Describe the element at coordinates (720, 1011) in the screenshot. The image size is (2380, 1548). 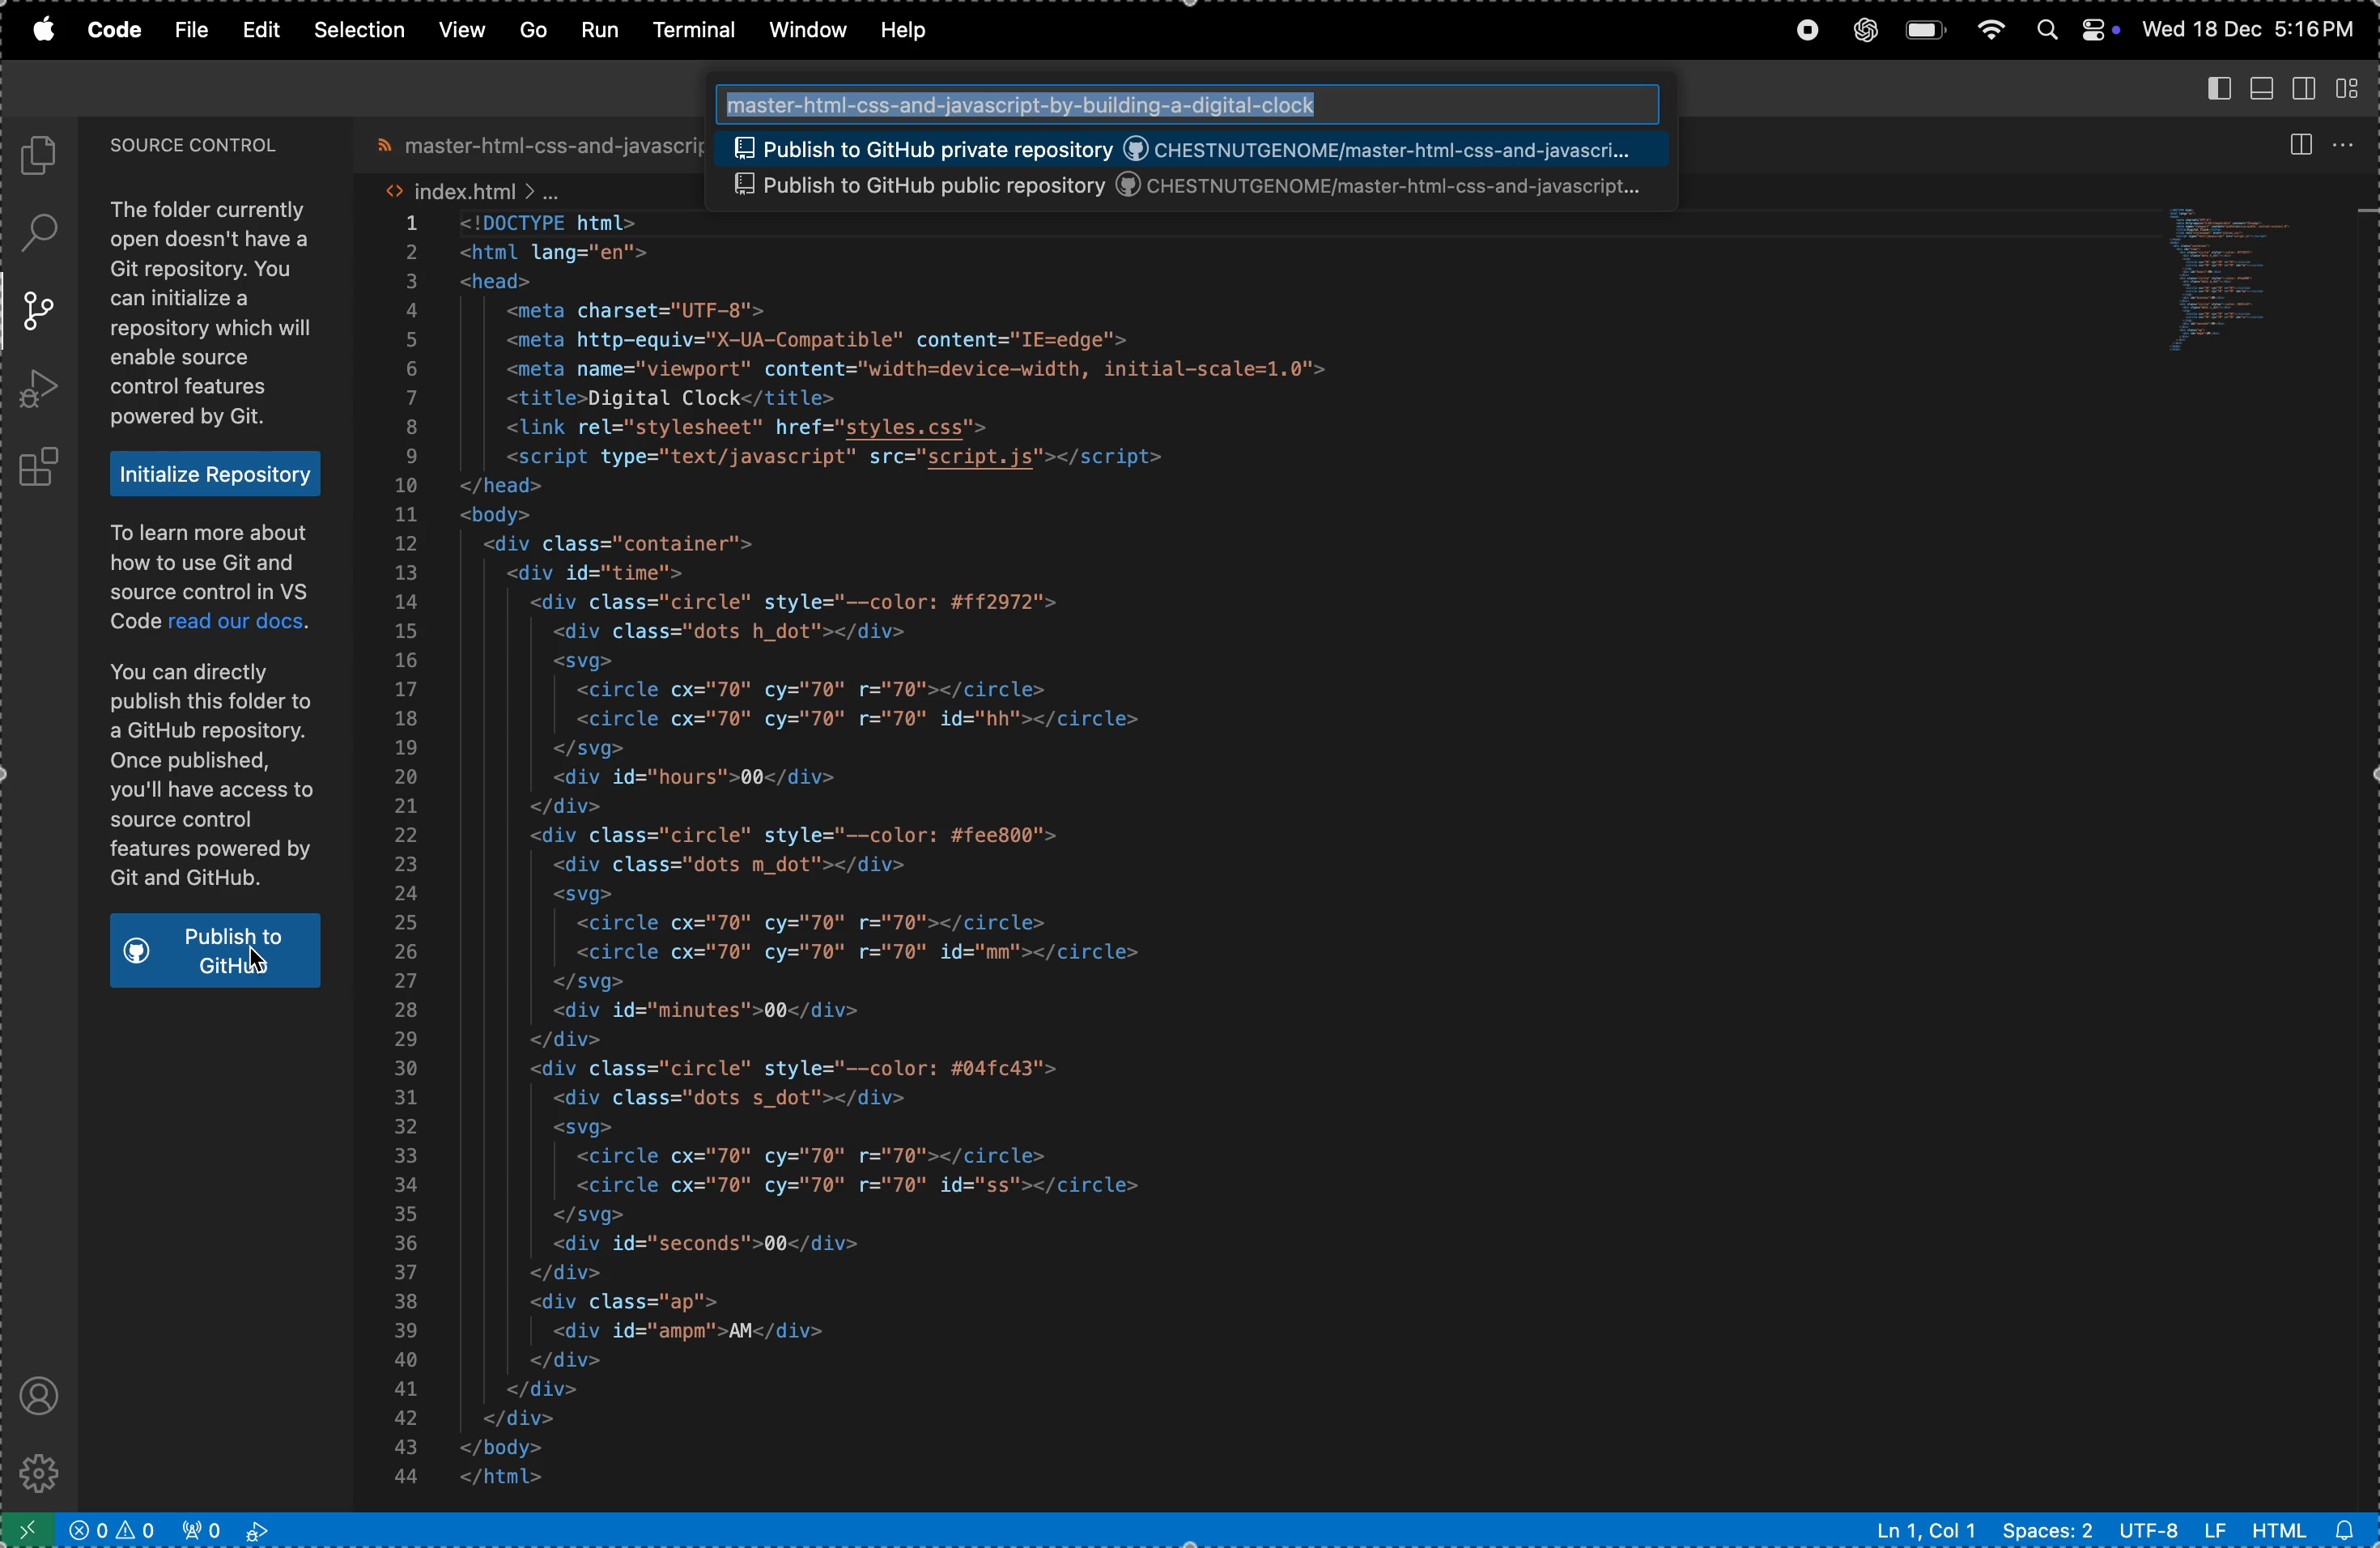
I see `<div id="minutes">00</div>` at that location.